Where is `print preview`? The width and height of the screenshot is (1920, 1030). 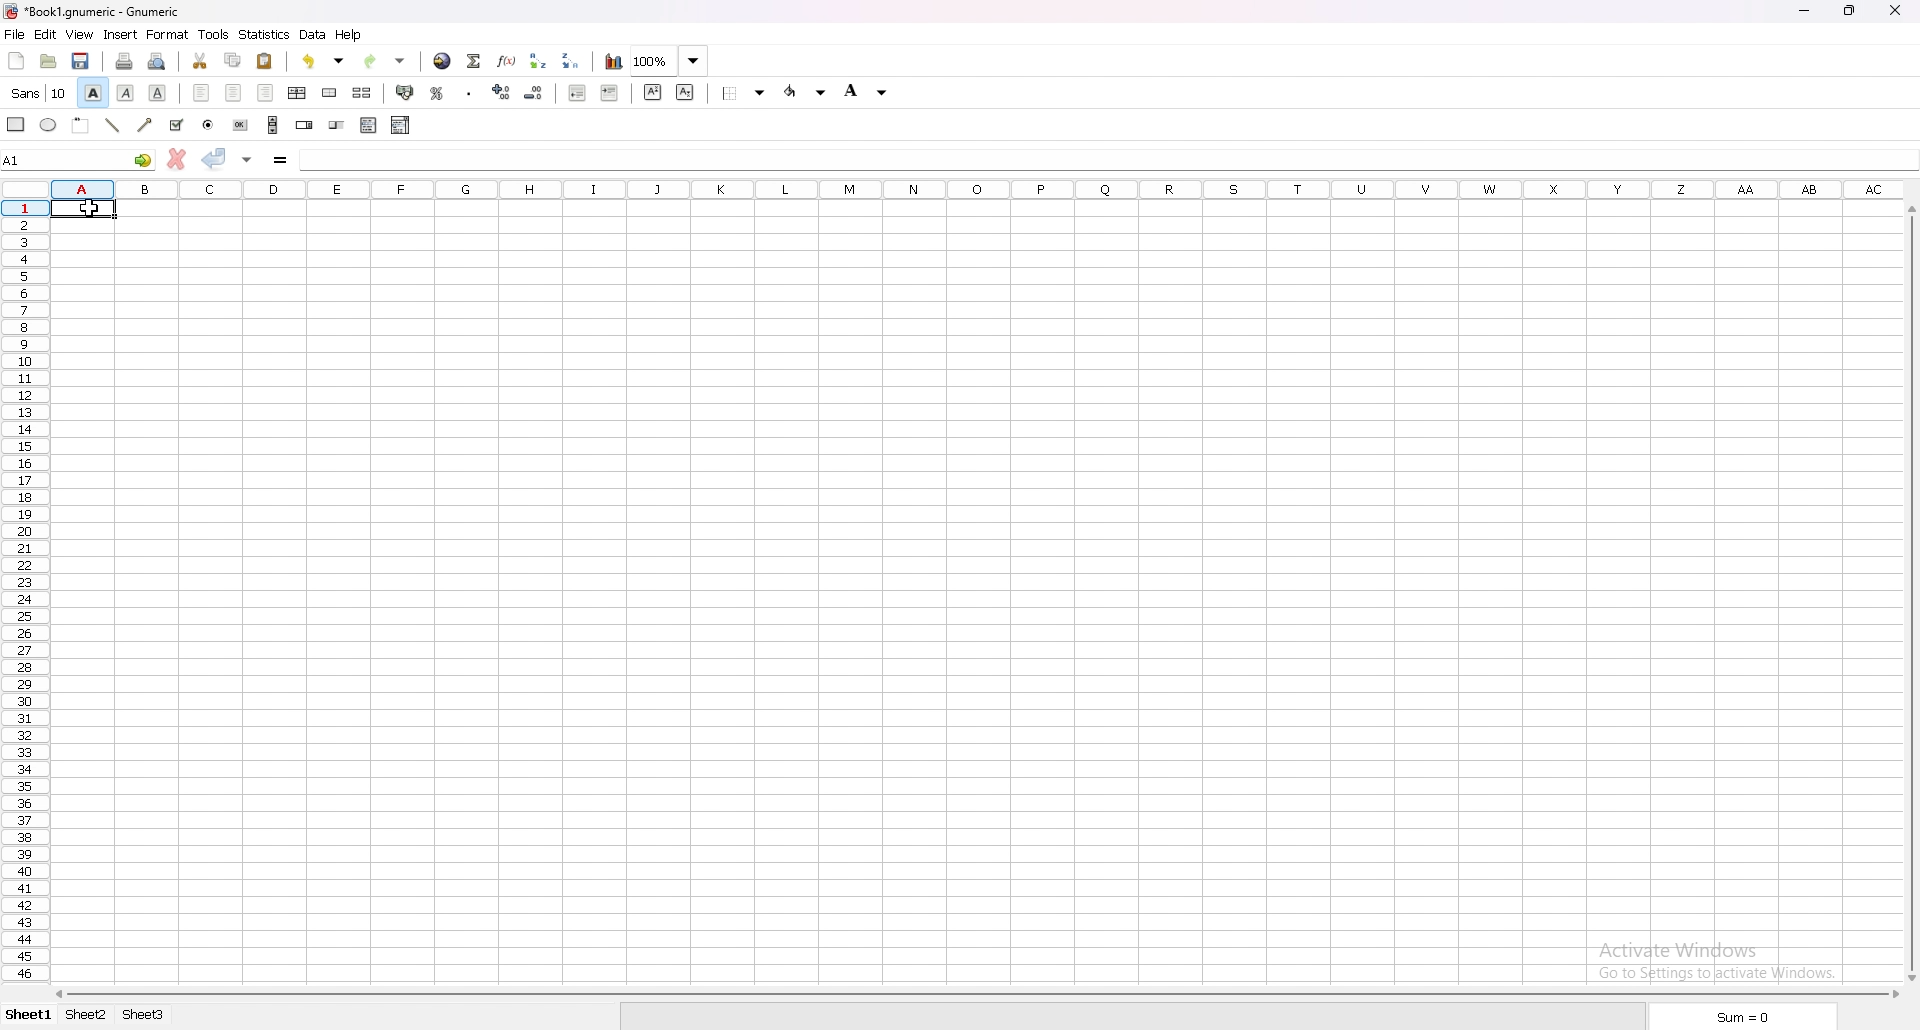 print preview is located at coordinates (158, 61).